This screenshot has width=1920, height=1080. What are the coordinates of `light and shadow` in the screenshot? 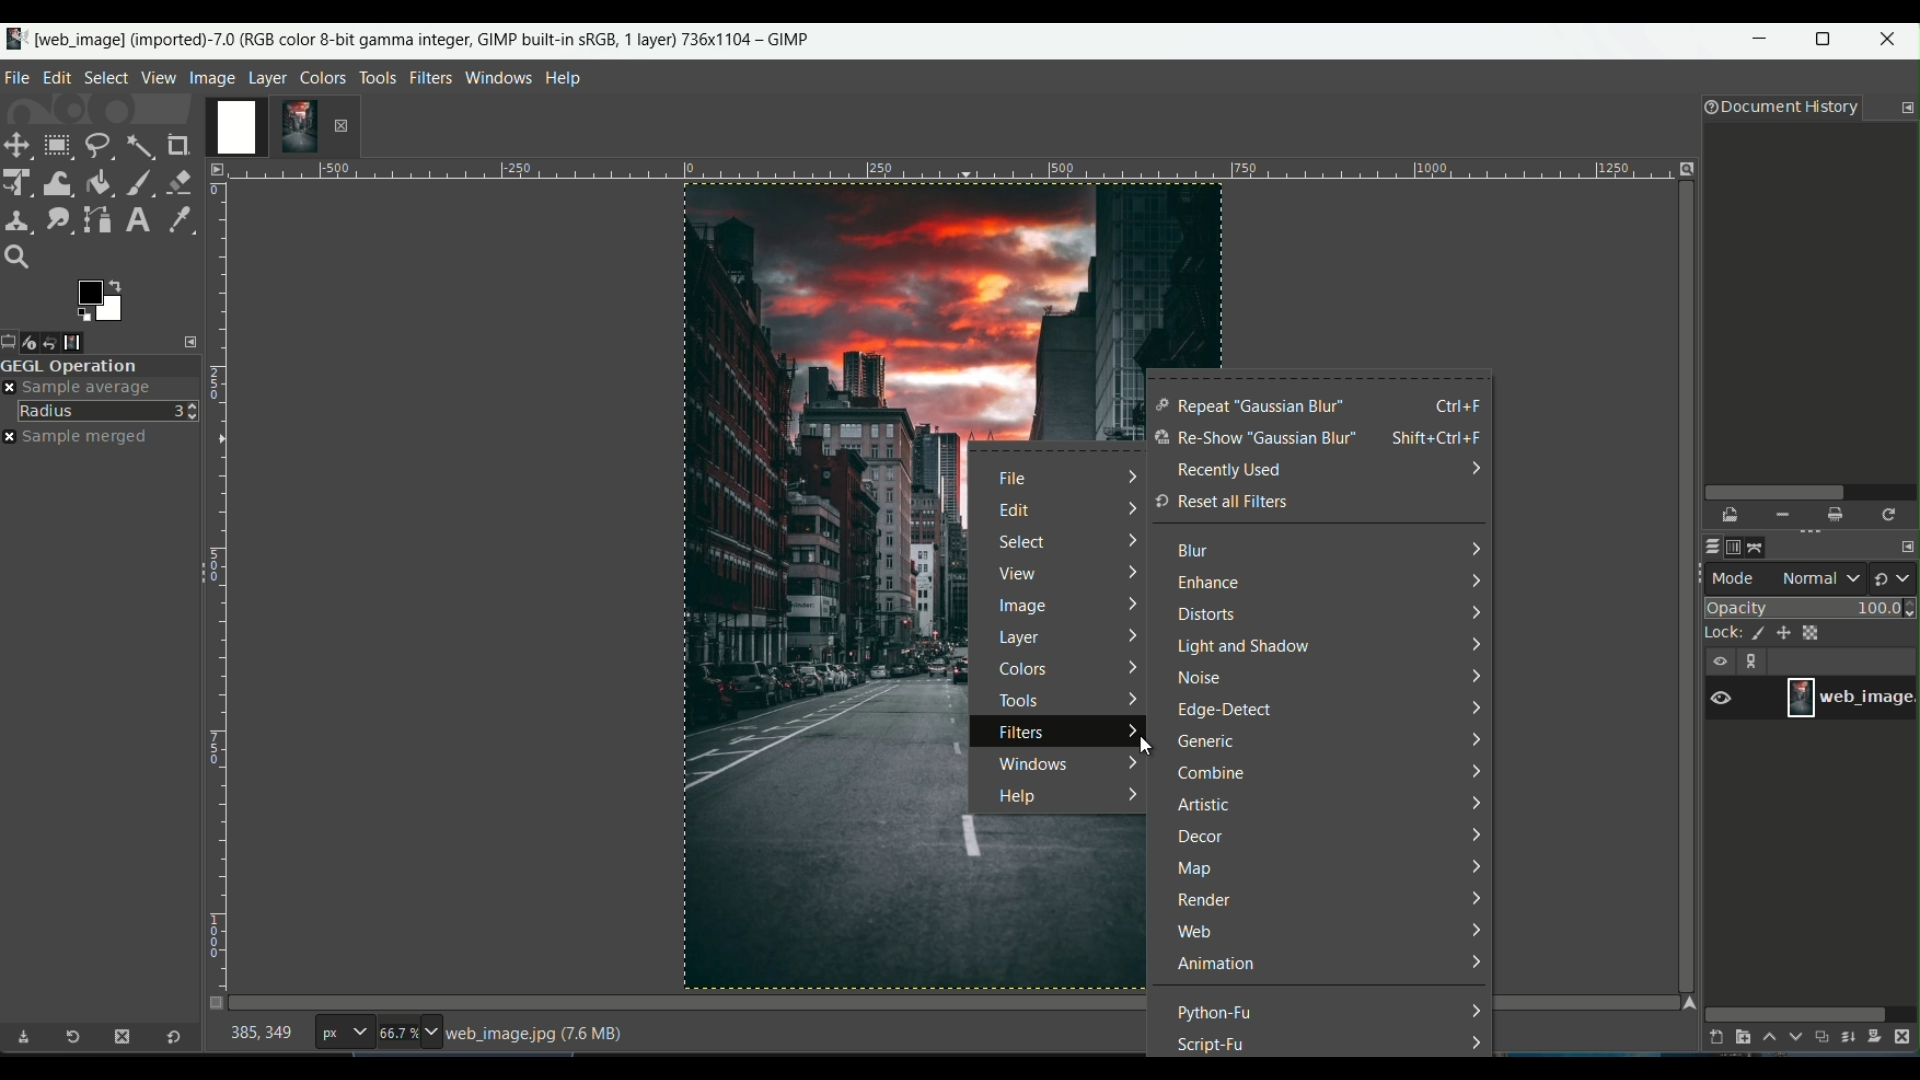 It's located at (1244, 648).